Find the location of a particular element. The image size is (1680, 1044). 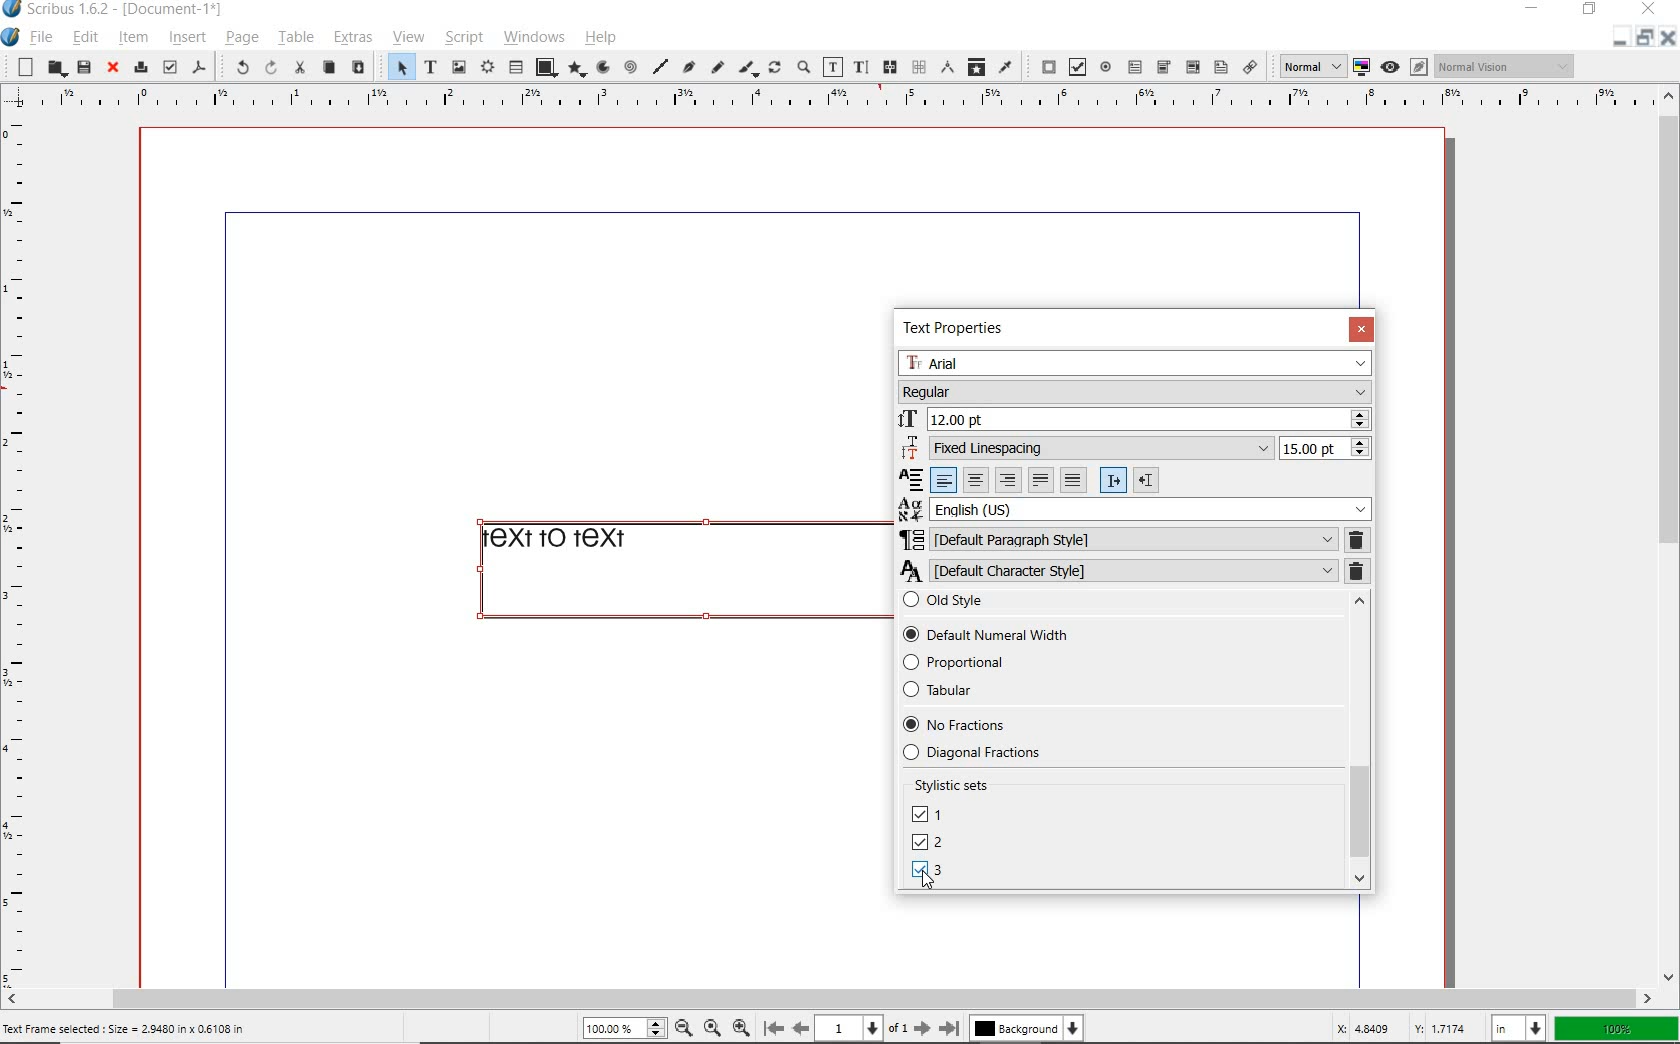

link text frames is located at coordinates (887, 67).